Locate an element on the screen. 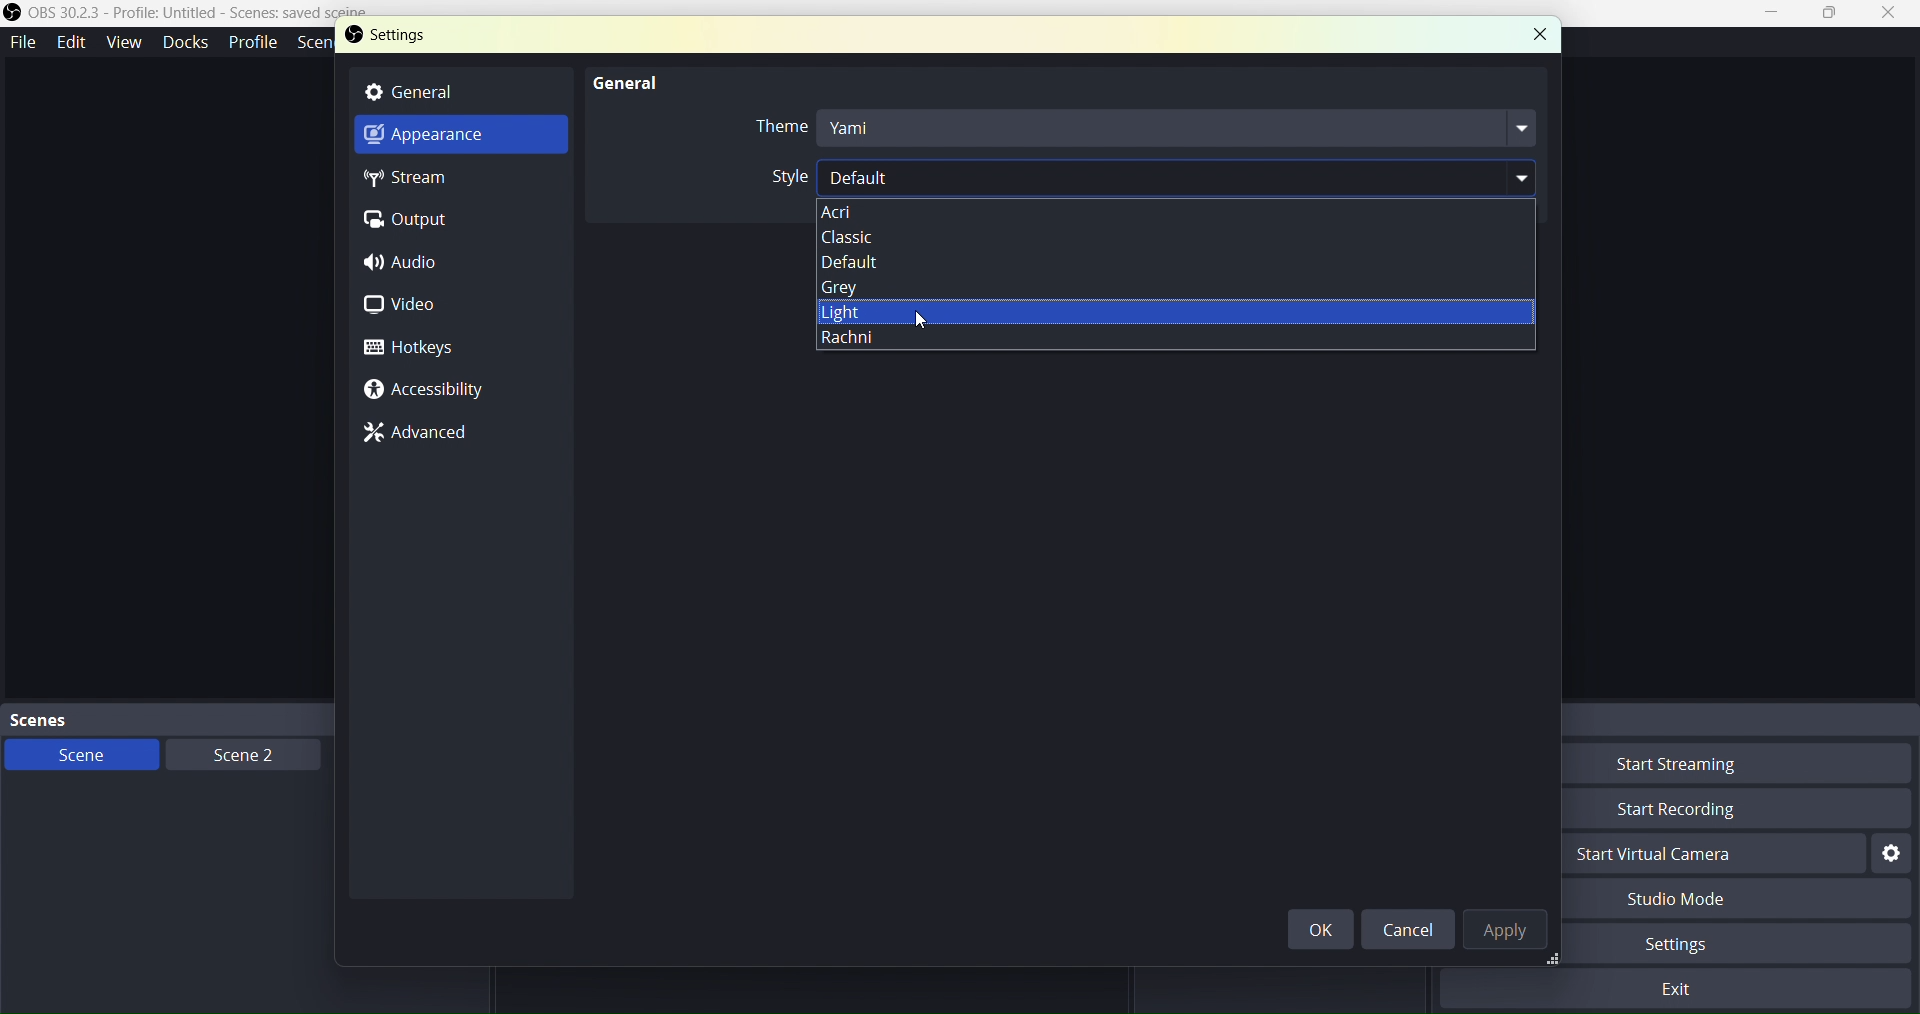 This screenshot has height=1014, width=1920. SceneCollection is located at coordinates (318, 45).